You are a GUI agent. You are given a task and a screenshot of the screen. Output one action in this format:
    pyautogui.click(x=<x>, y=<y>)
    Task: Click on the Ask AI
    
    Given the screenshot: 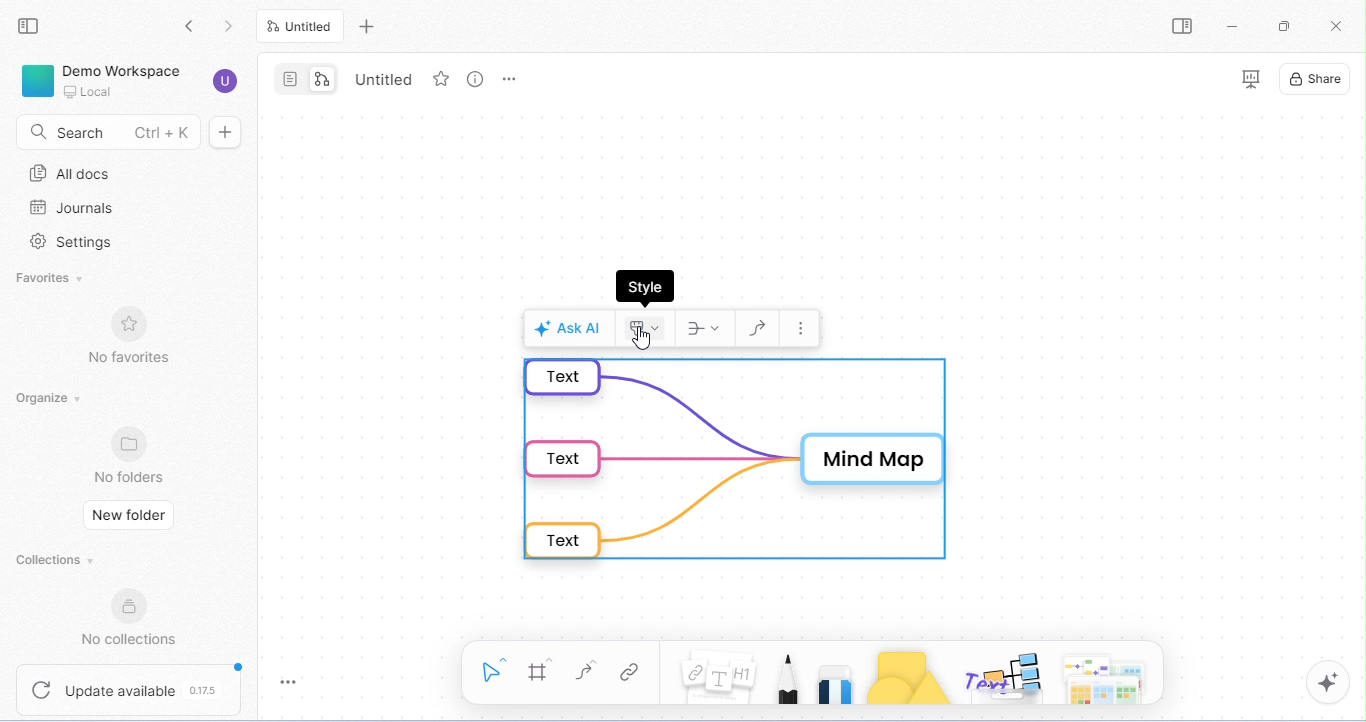 What is the action you would take?
    pyautogui.click(x=568, y=327)
    